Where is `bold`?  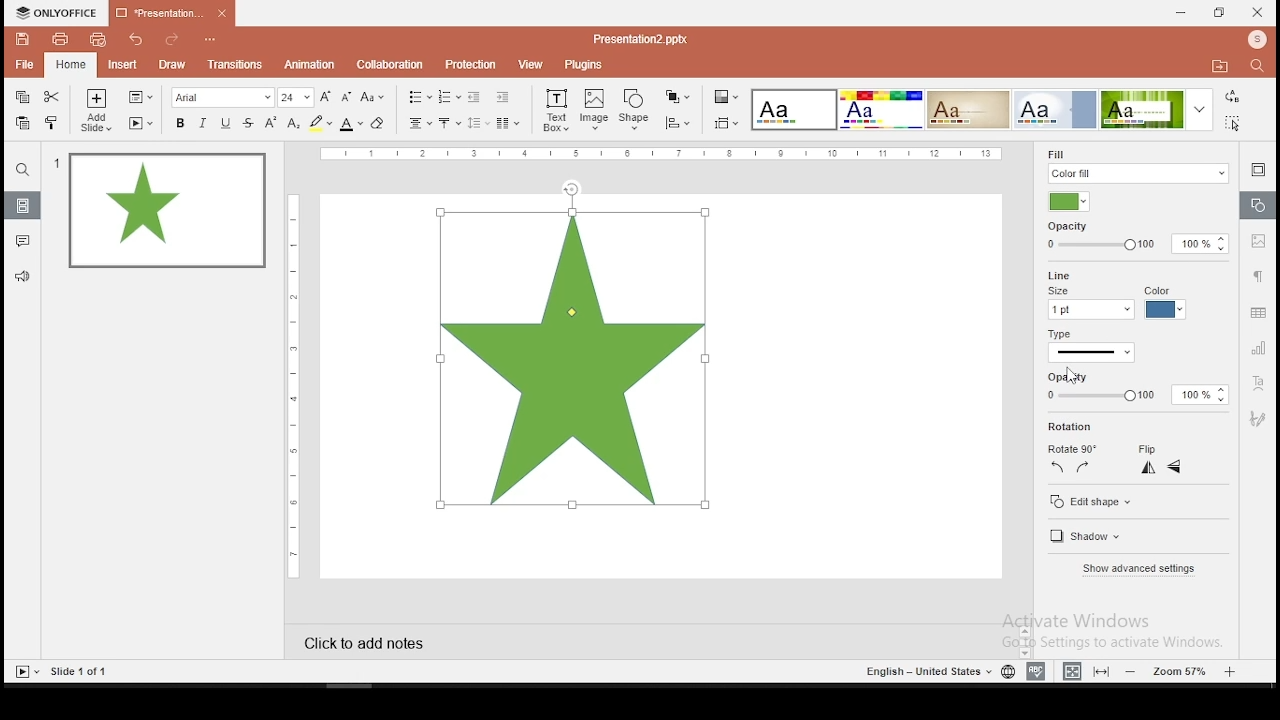 bold is located at coordinates (180, 123).